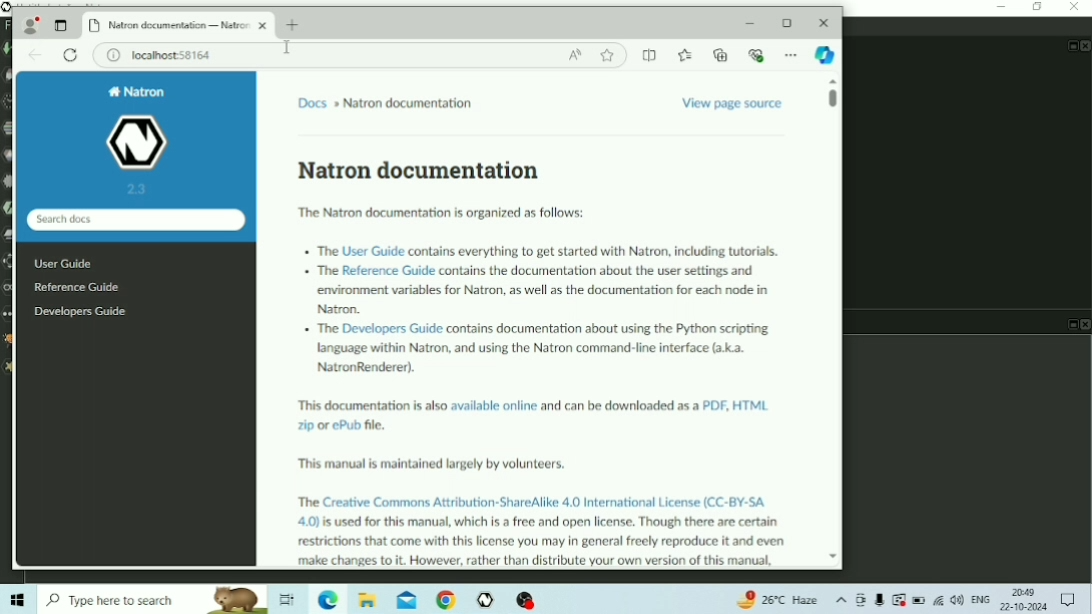 Image resolution: width=1092 pixels, height=614 pixels. What do you see at coordinates (824, 55) in the screenshot?
I see `Browser` at bounding box center [824, 55].